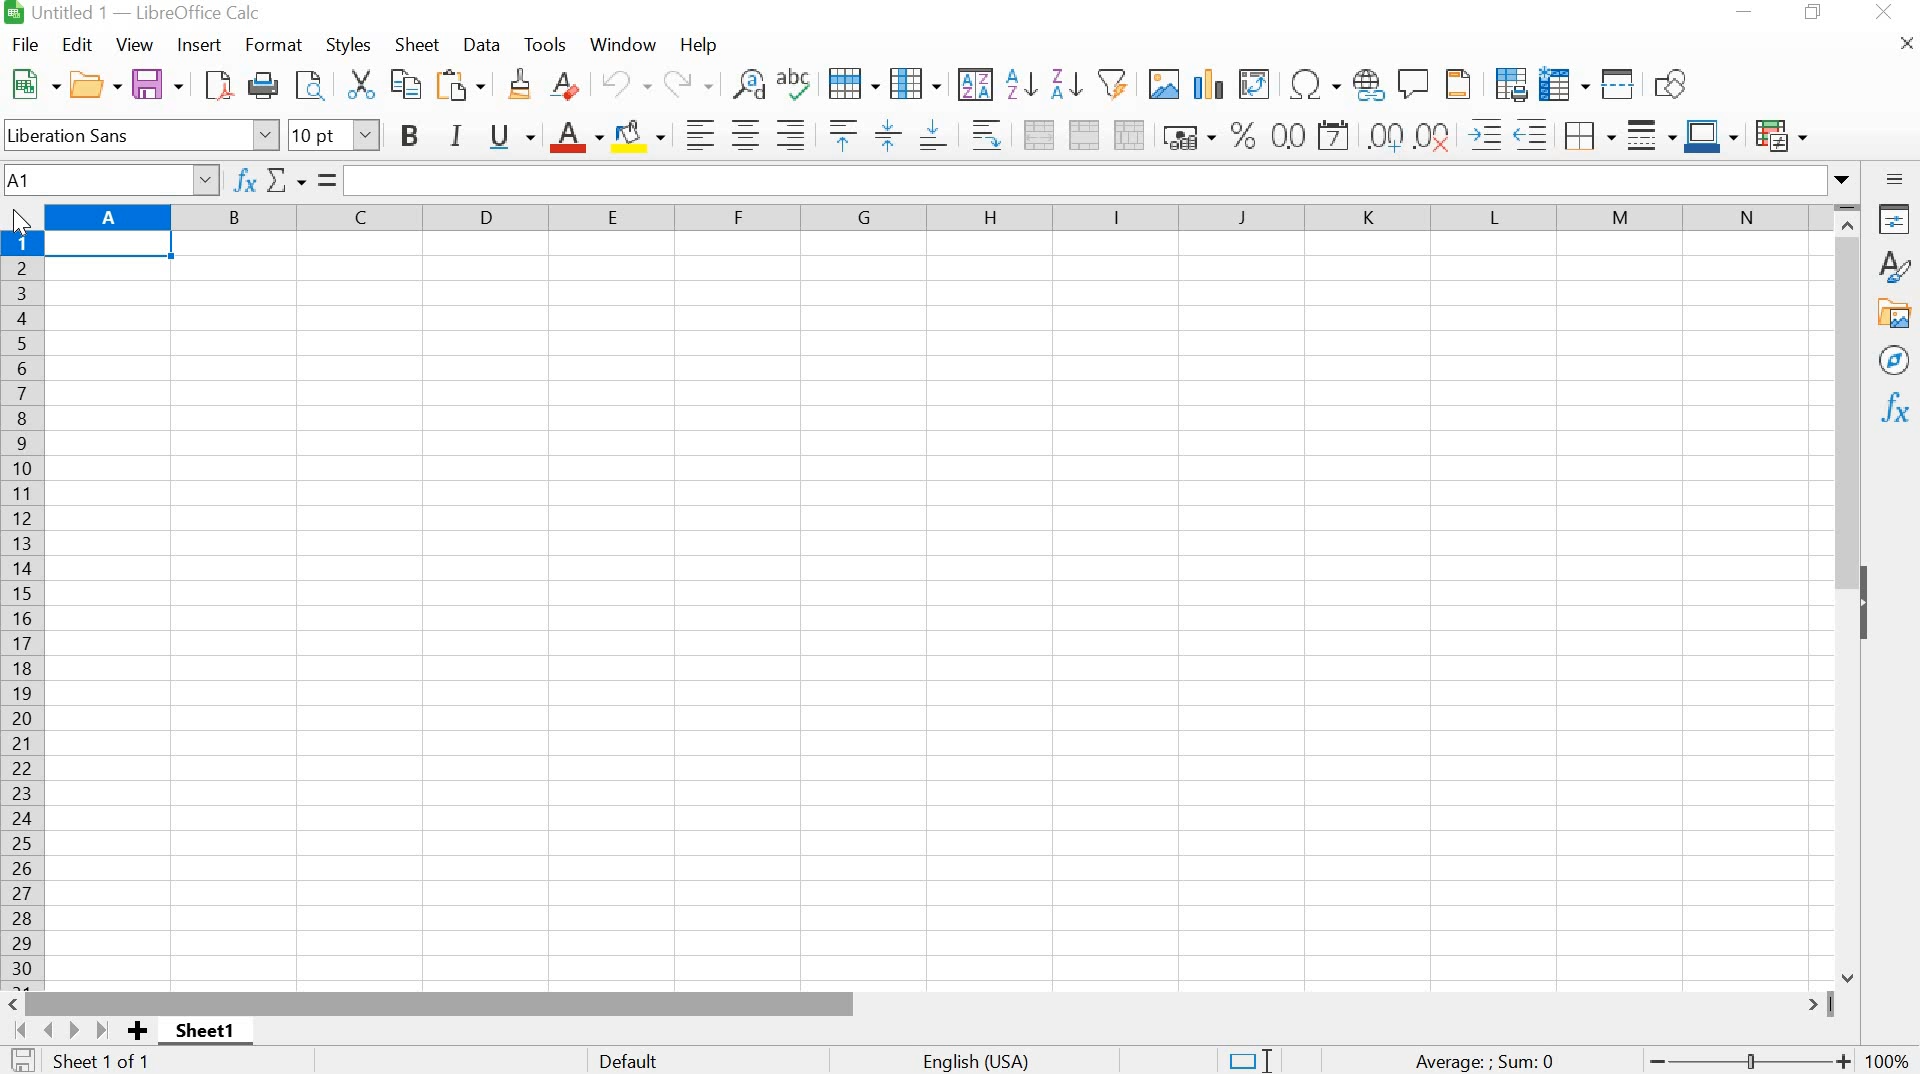 This screenshot has height=1074, width=1920. What do you see at coordinates (1040, 135) in the screenshot?
I see `Merge and Center` at bounding box center [1040, 135].